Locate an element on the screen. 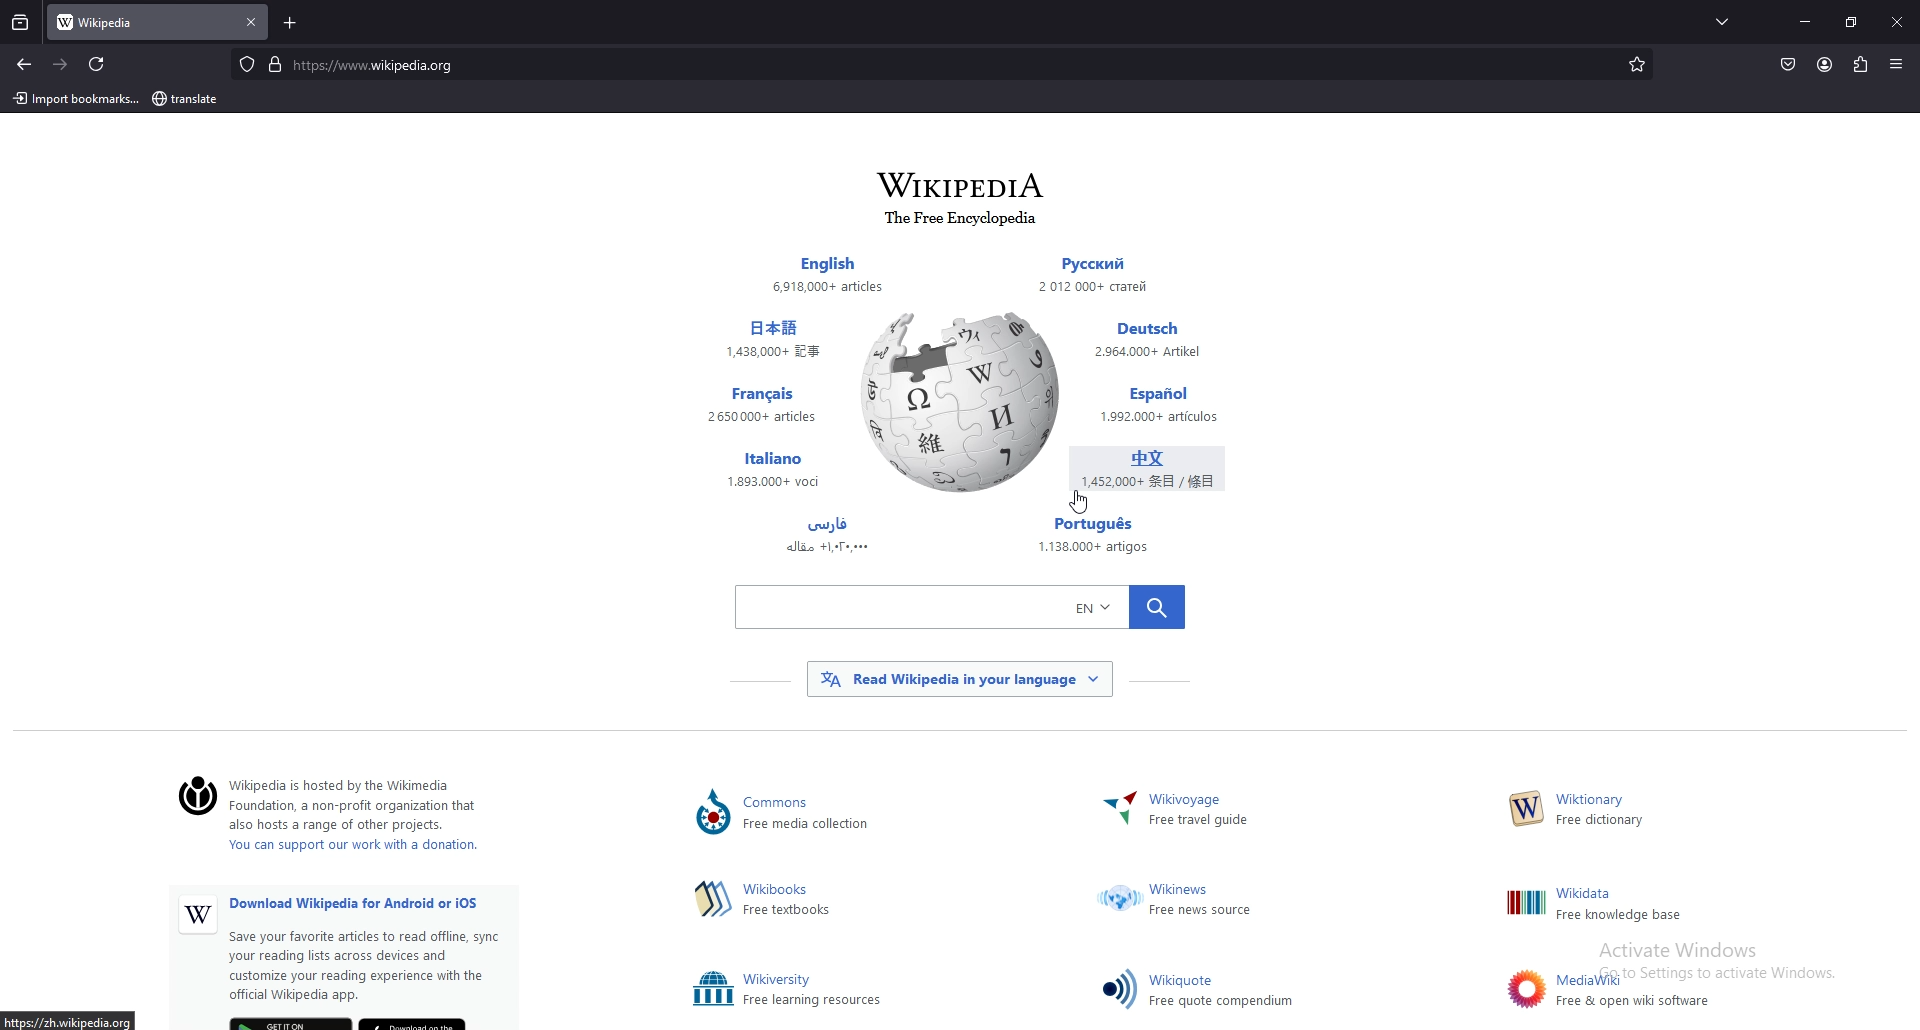 Image resolution: width=1920 pixels, height=1030 pixels. search bar is located at coordinates (931, 64).